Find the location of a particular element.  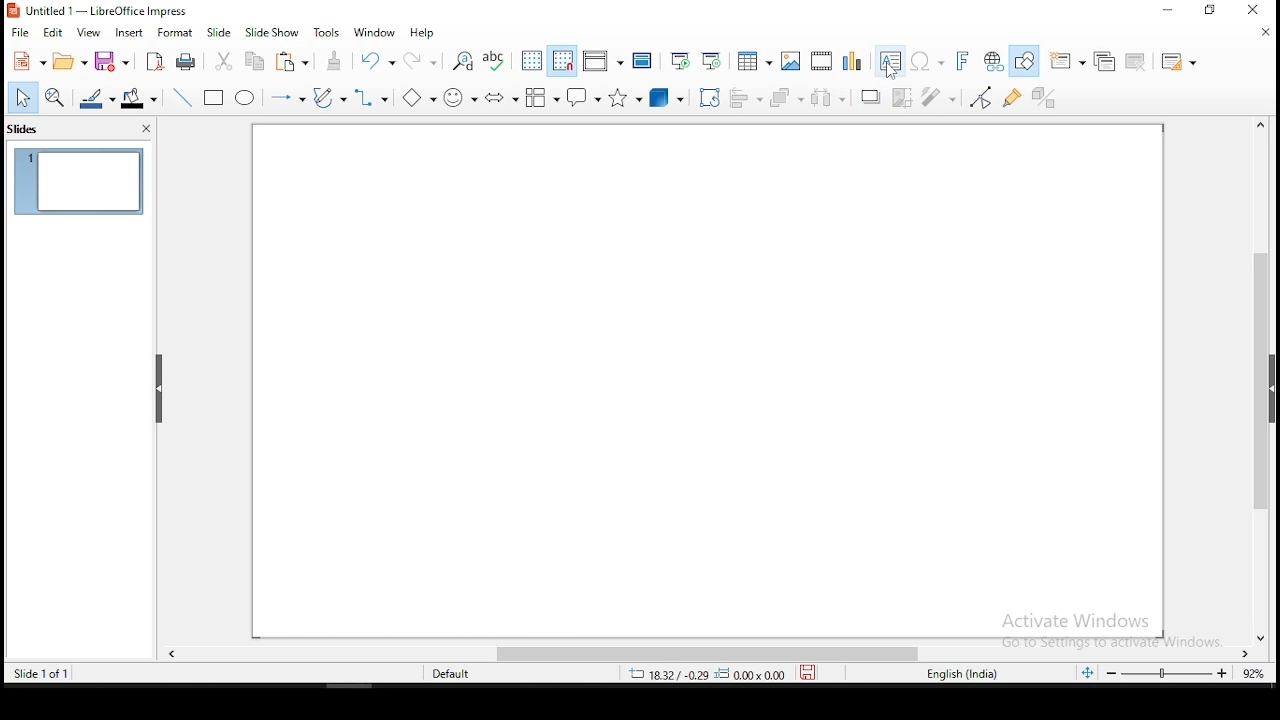

tools is located at coordinates (328, 31).